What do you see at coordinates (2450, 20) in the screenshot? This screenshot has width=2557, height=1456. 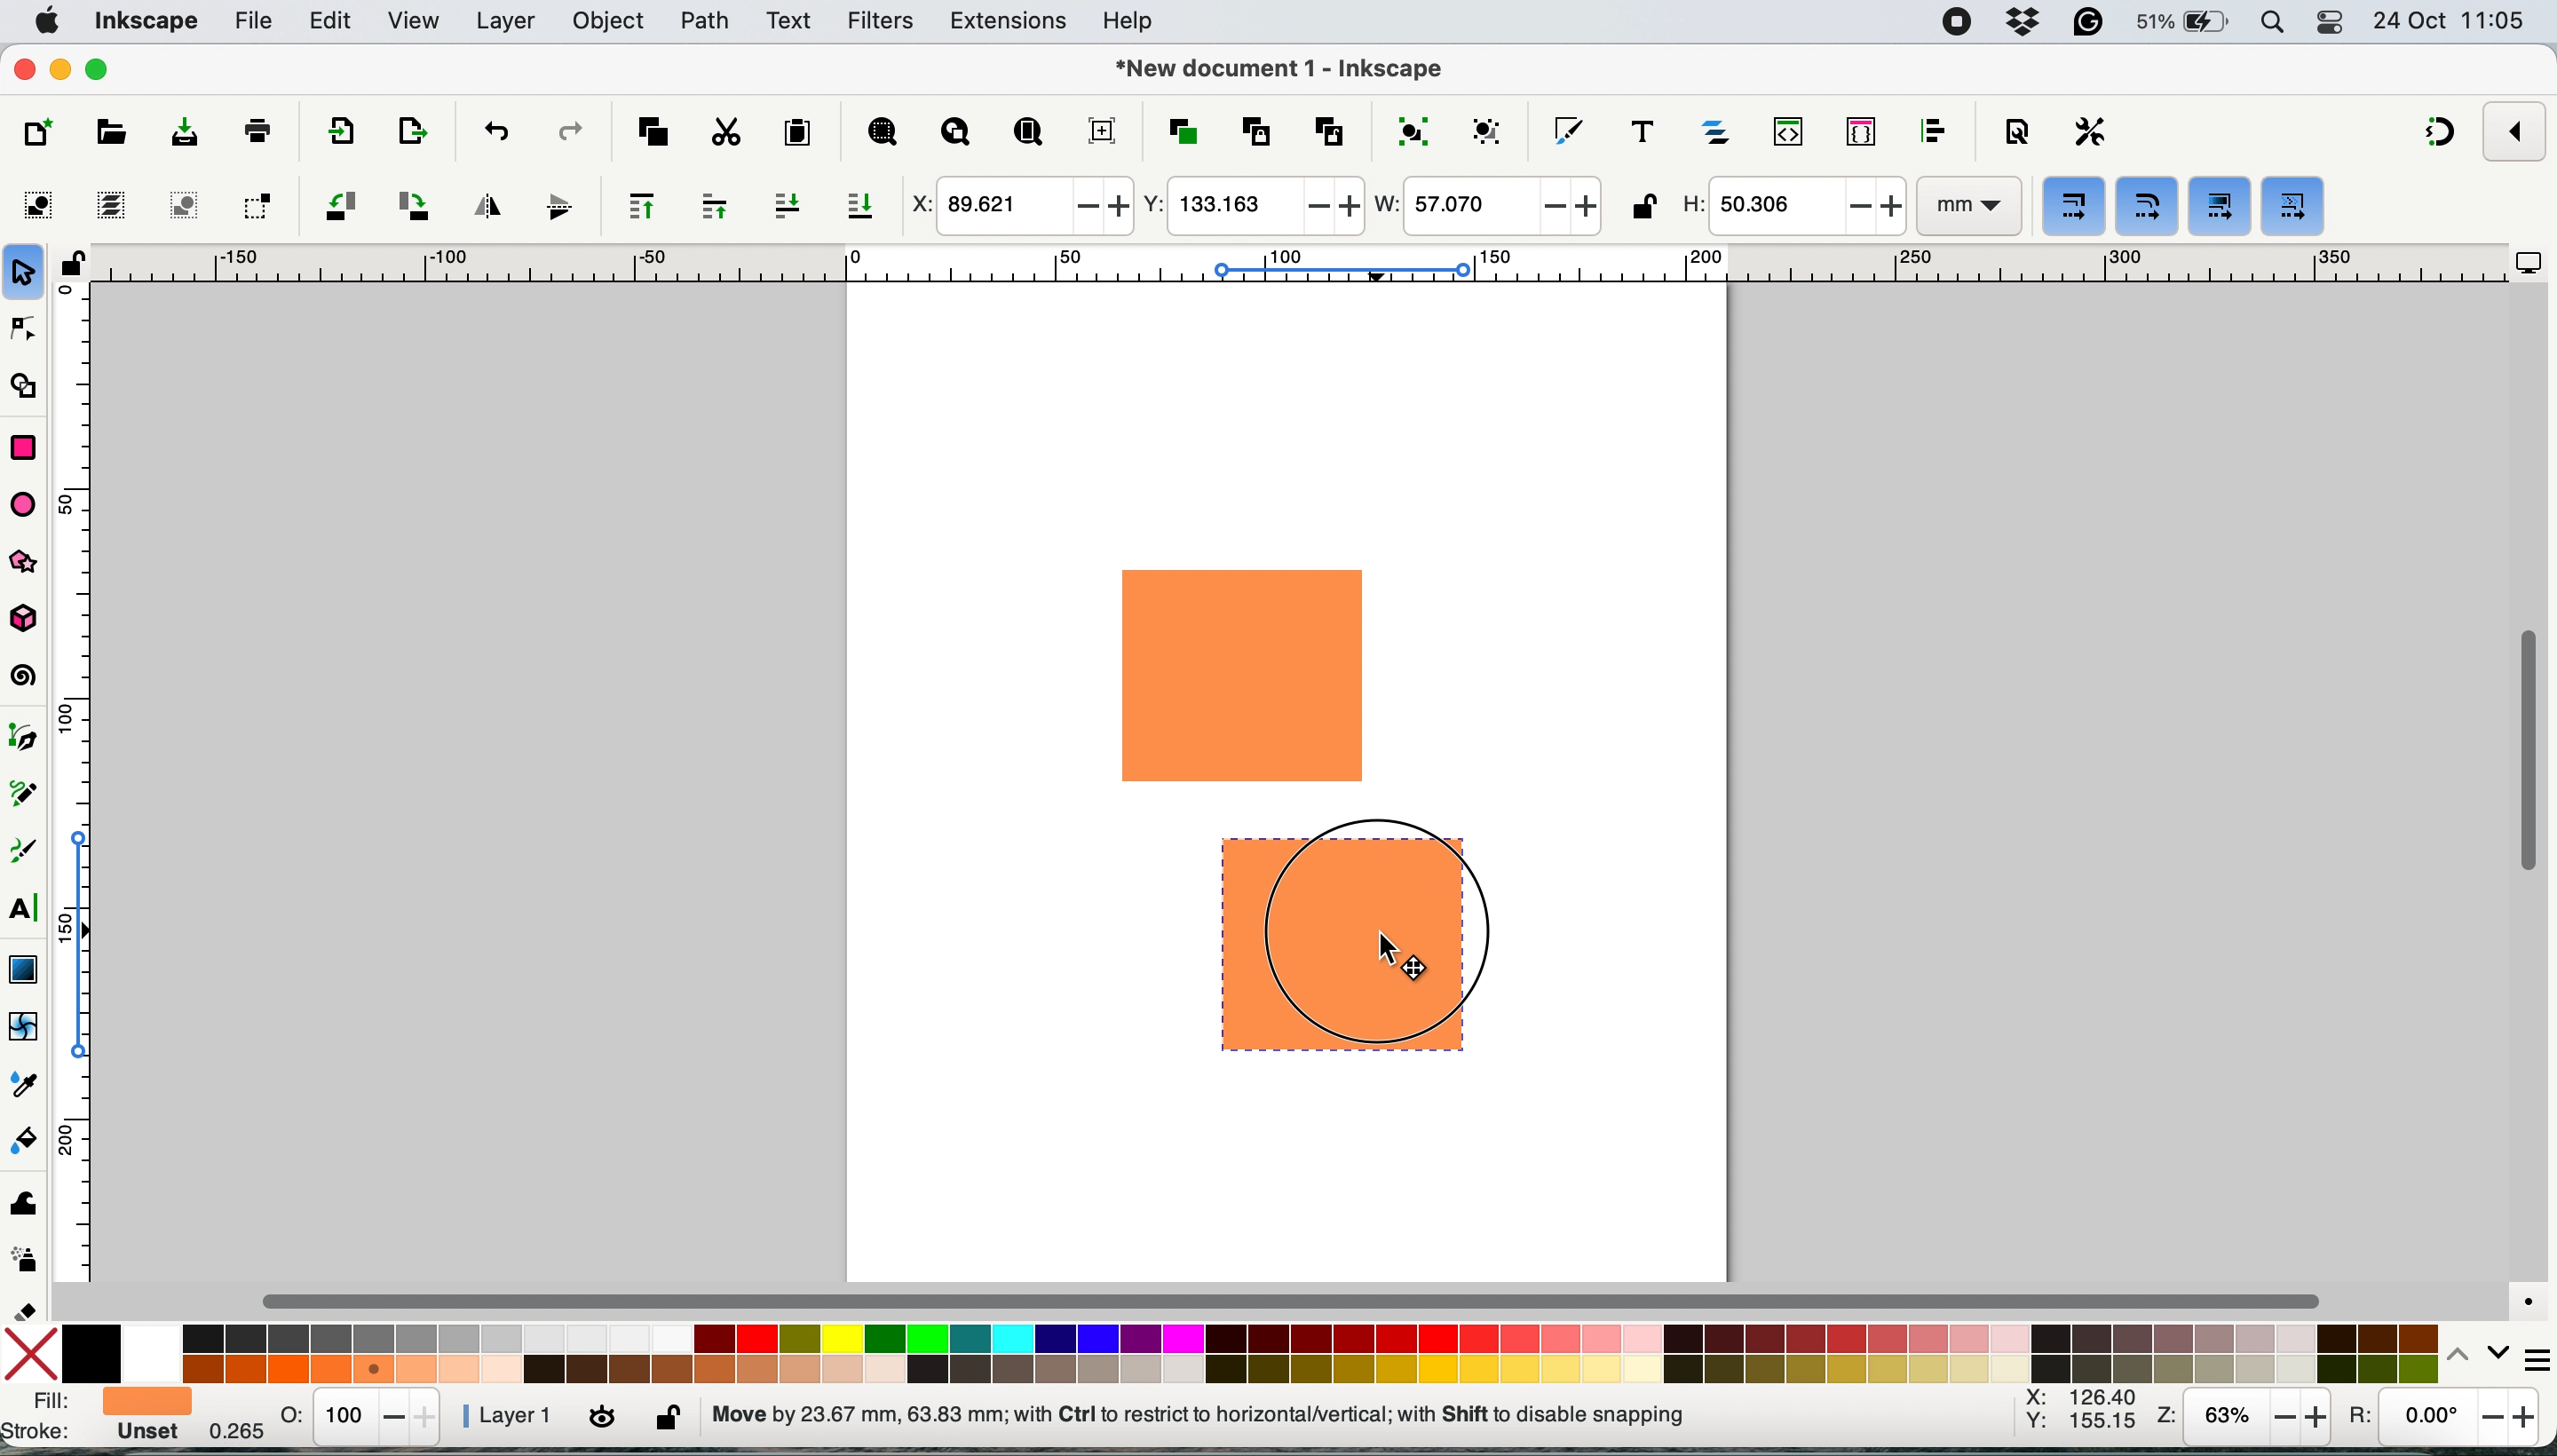 I see `date and time` at bounding box center [2450, 20].